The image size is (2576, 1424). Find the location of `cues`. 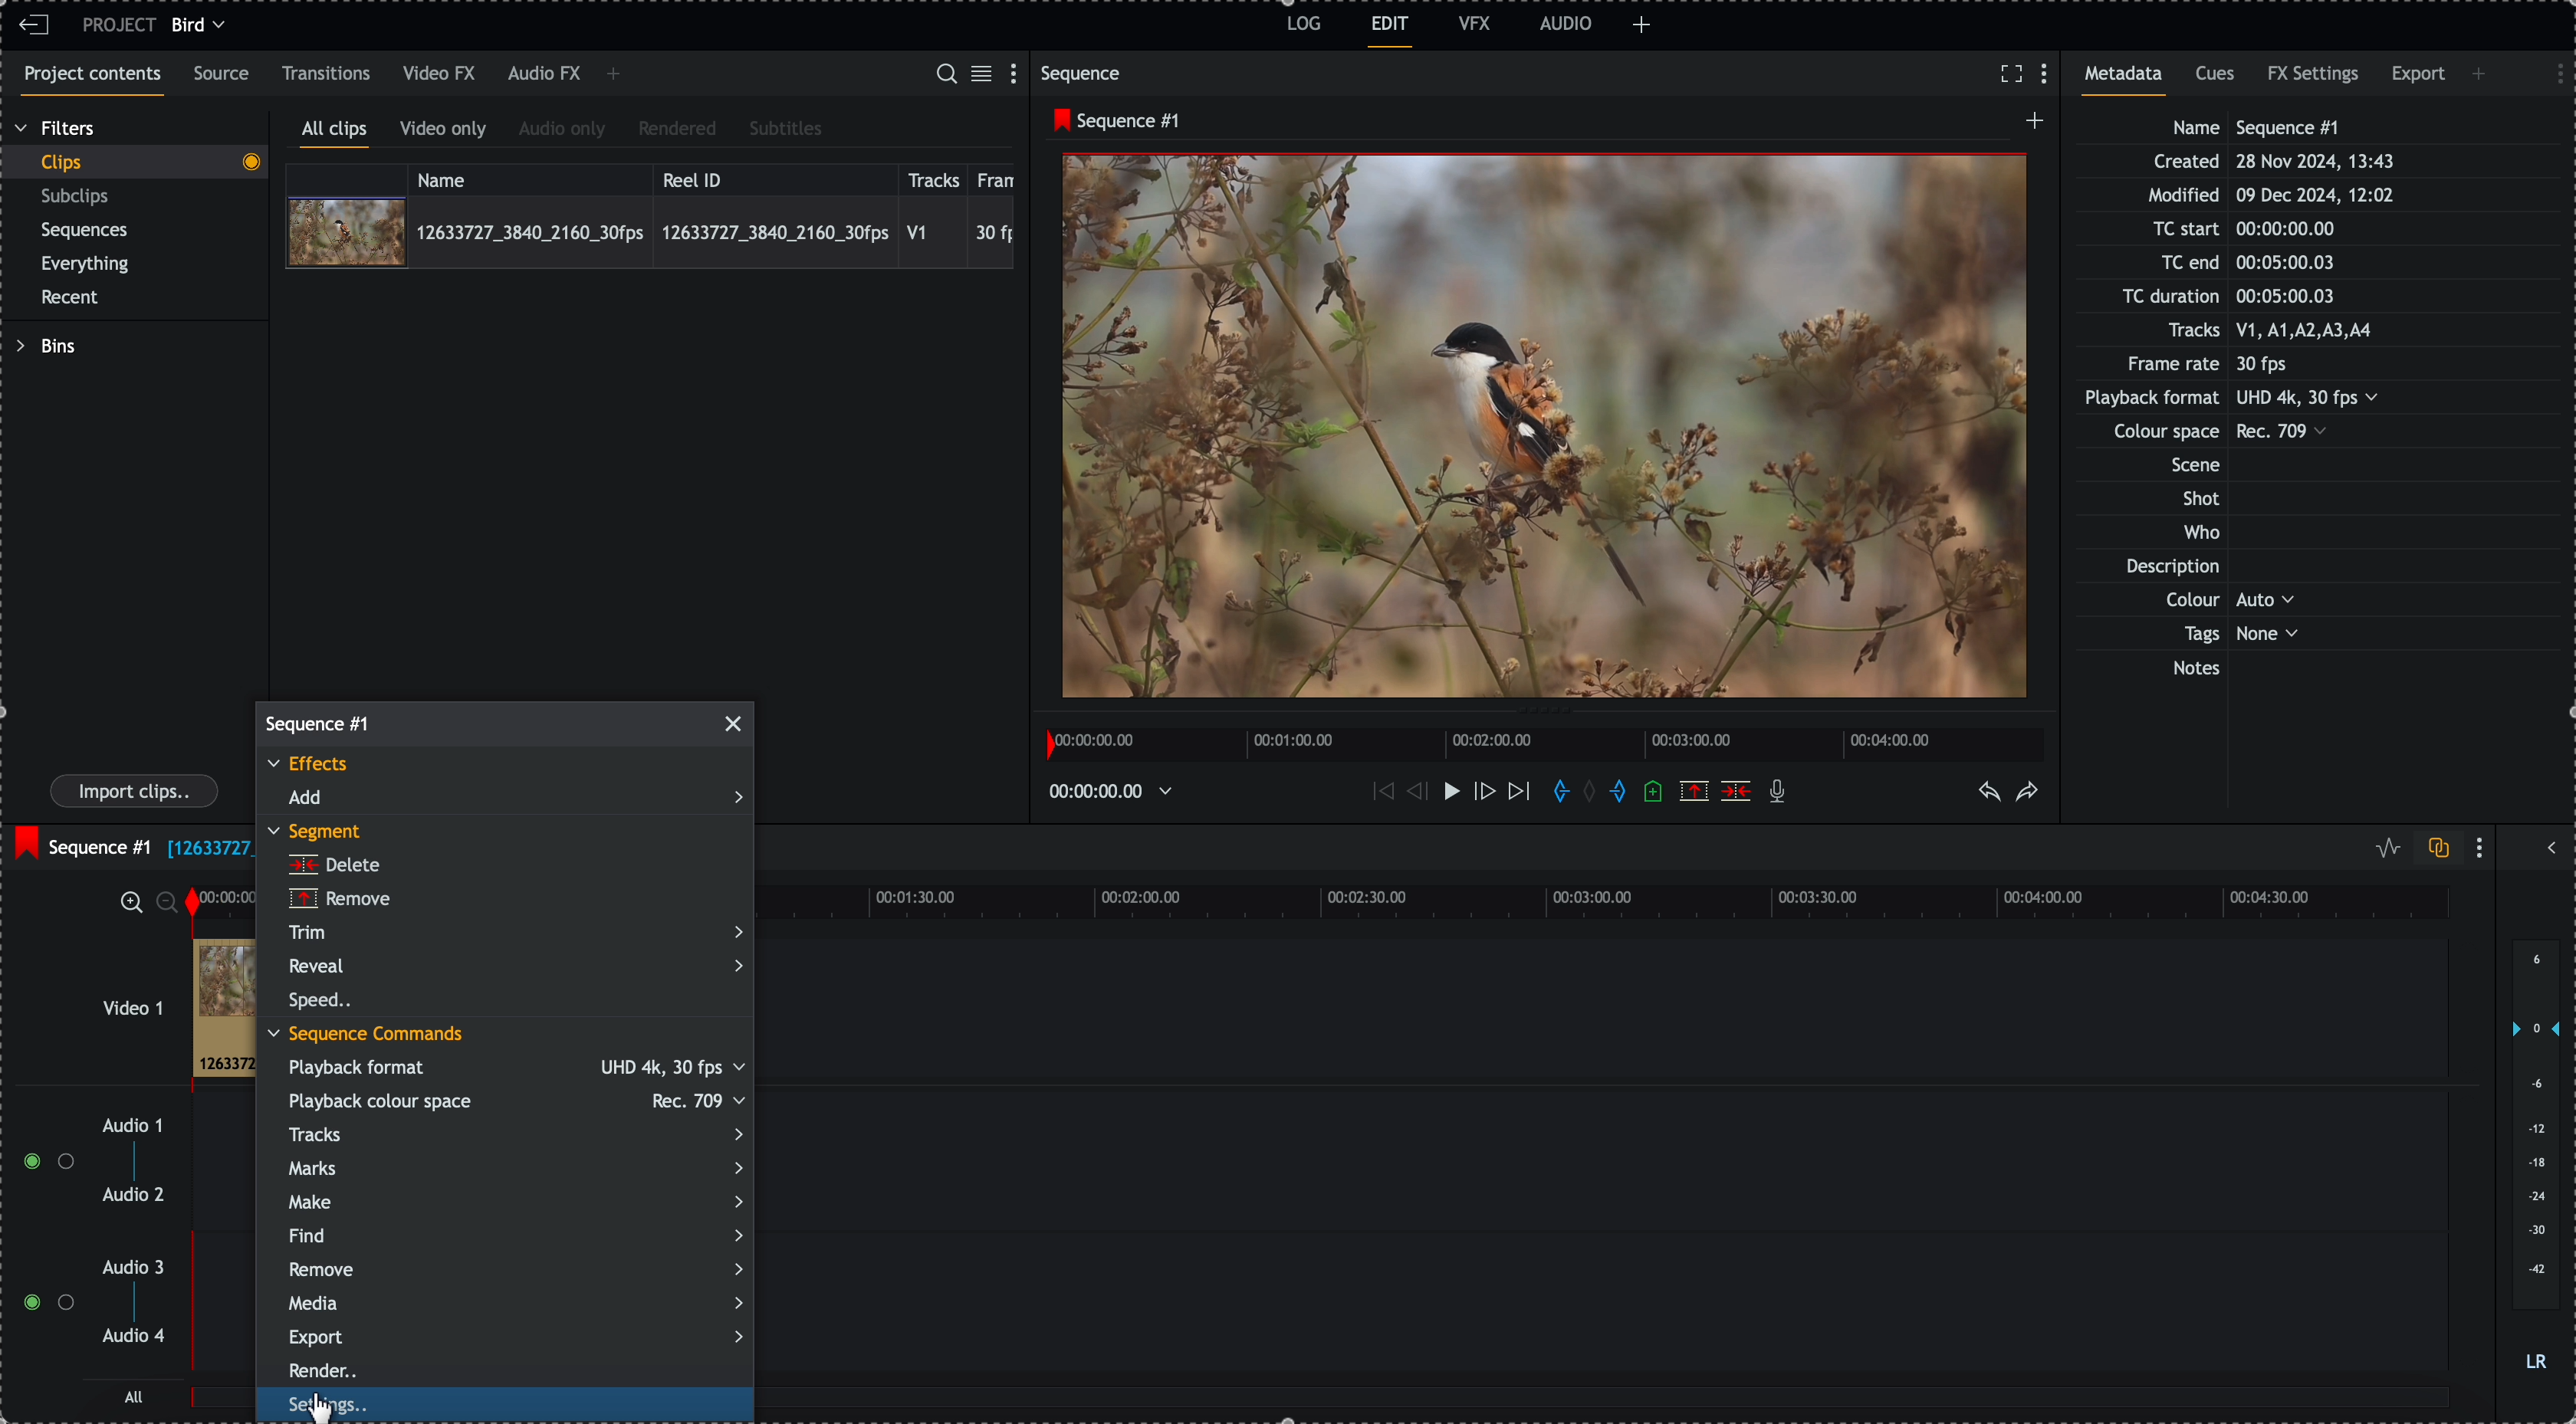

cues is located at coordinates (2217, 80).